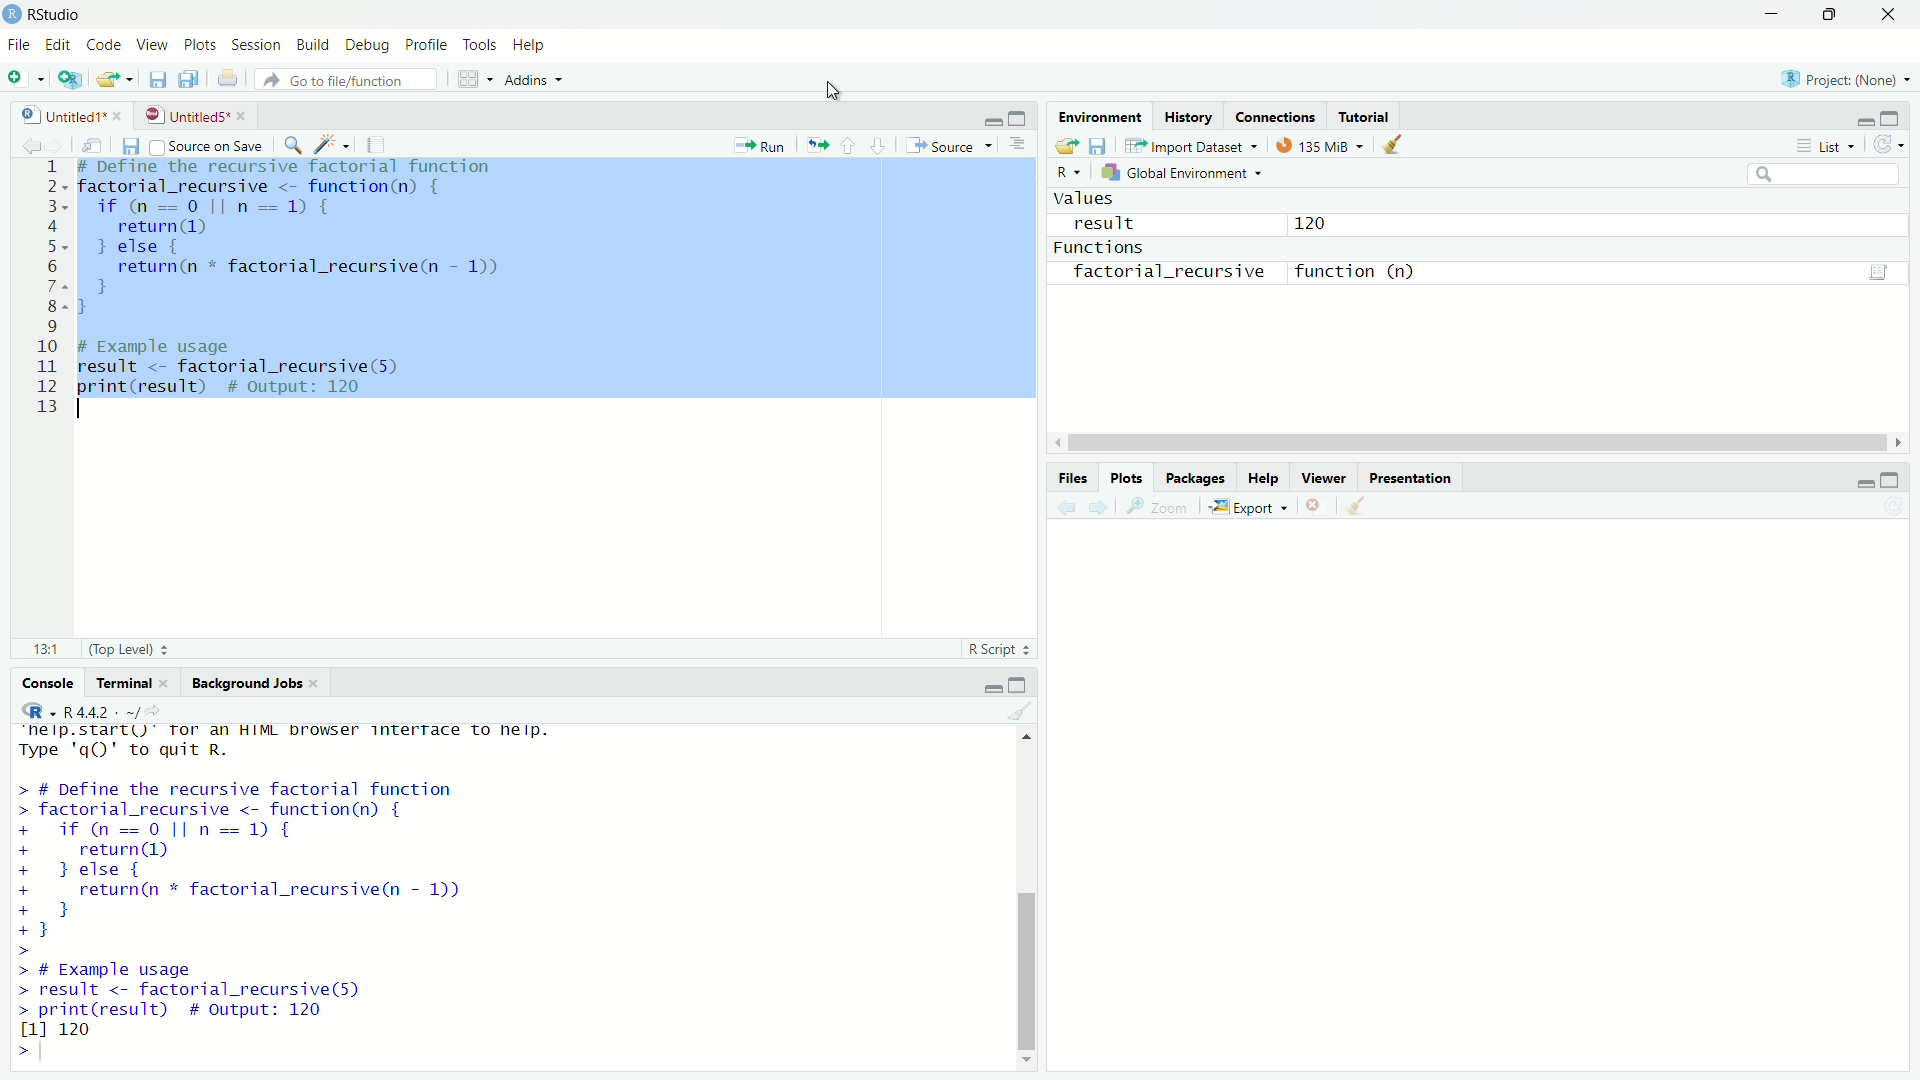  What do you see at coordinates (1019, 686) in the screenshot?
I see `Maximize` at bounding box center [1019, 686].